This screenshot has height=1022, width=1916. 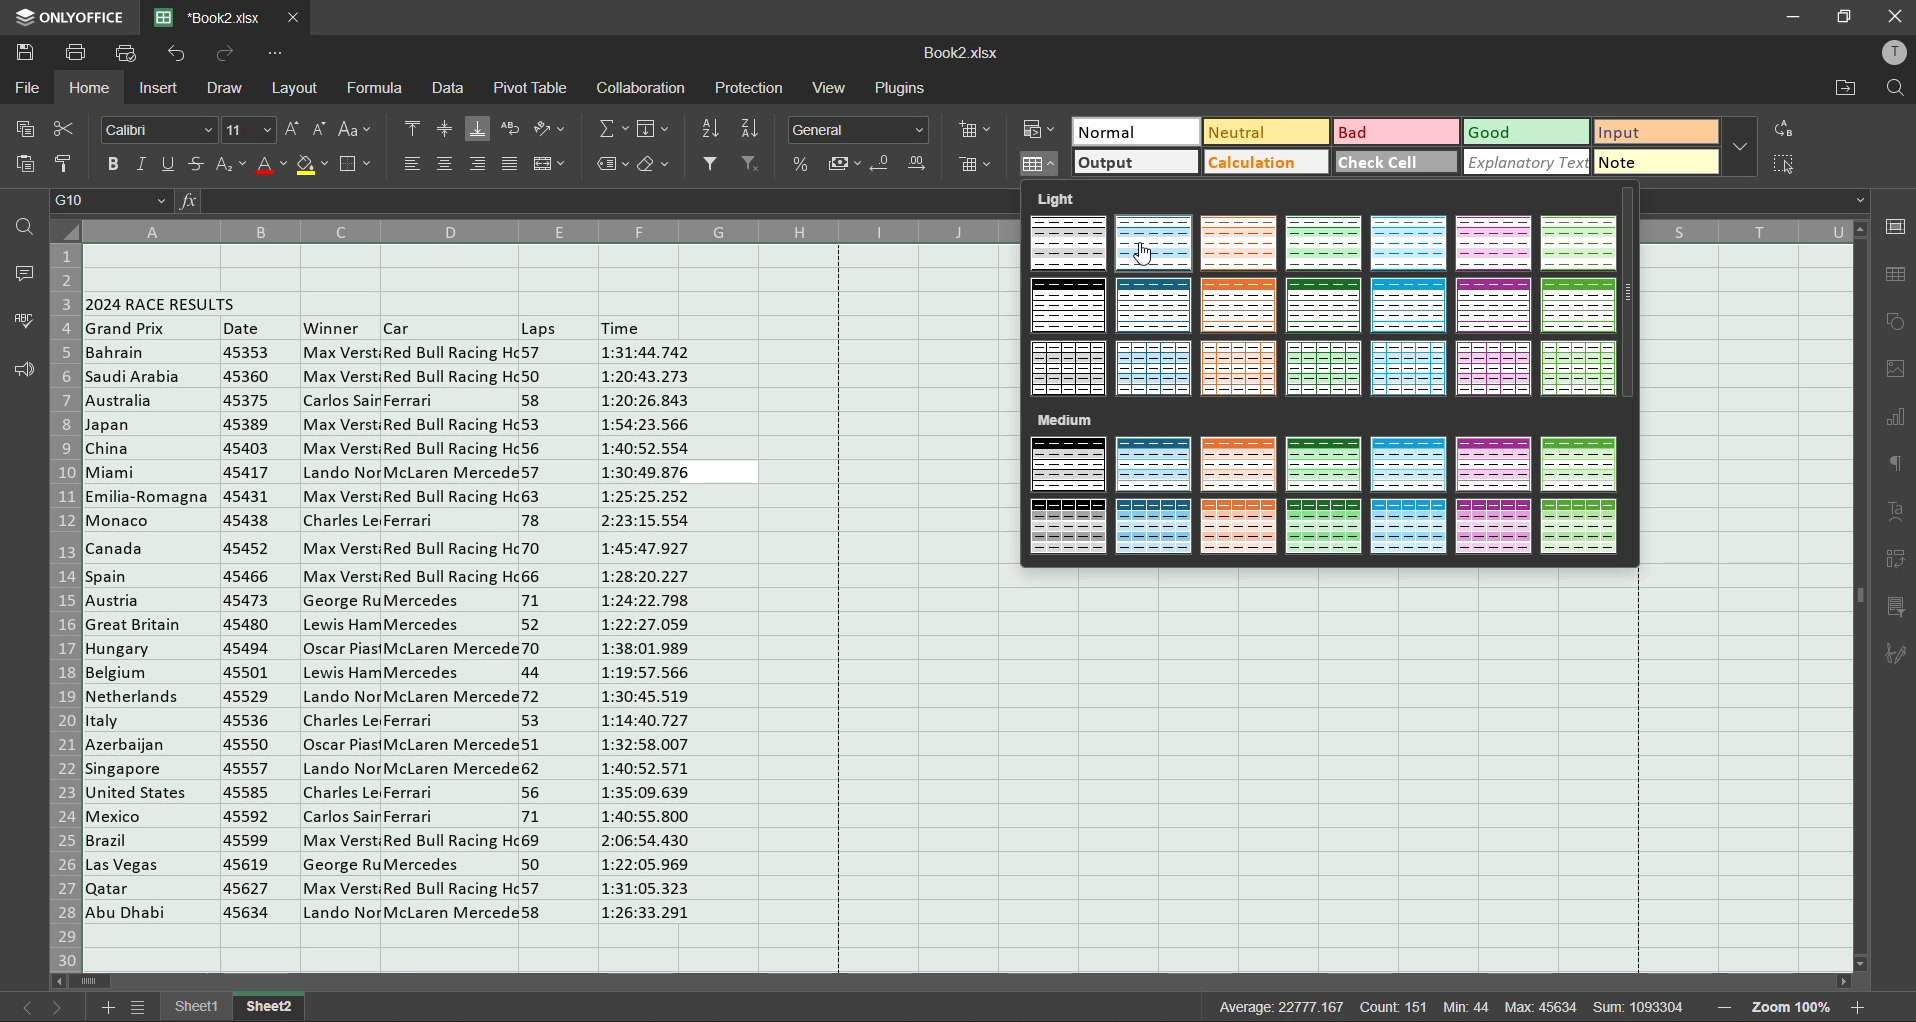 What do you see at coordinates (257, 630) in the screenshot?
I see `date` at bounding box center [257, 630].